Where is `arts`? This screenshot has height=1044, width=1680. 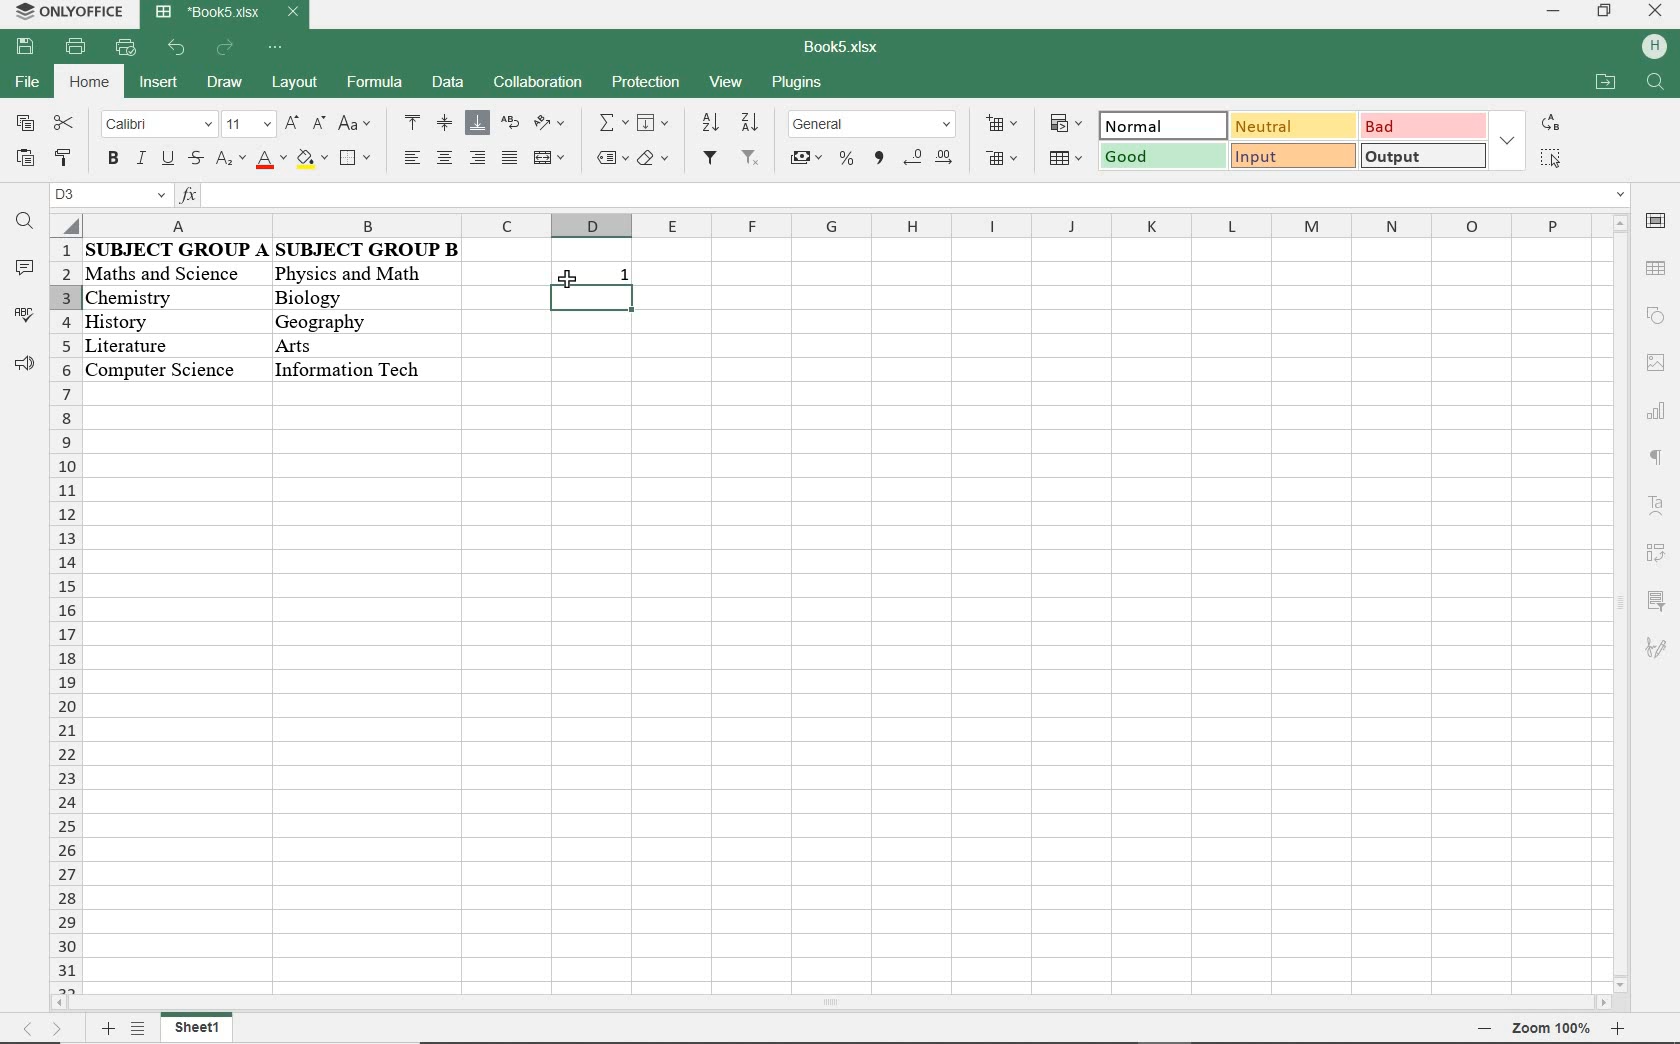 arts is located at coordinates (342, 345).